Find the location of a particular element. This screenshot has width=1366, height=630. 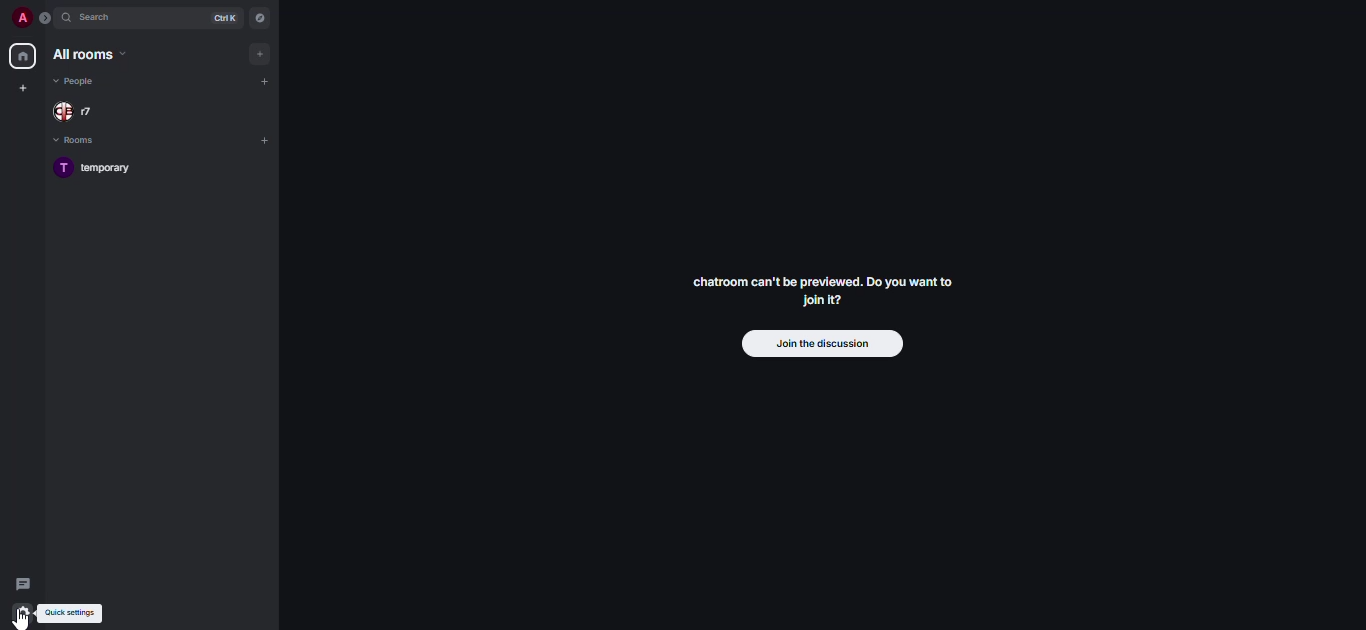

quick settings is located at coordinates (21, 613).